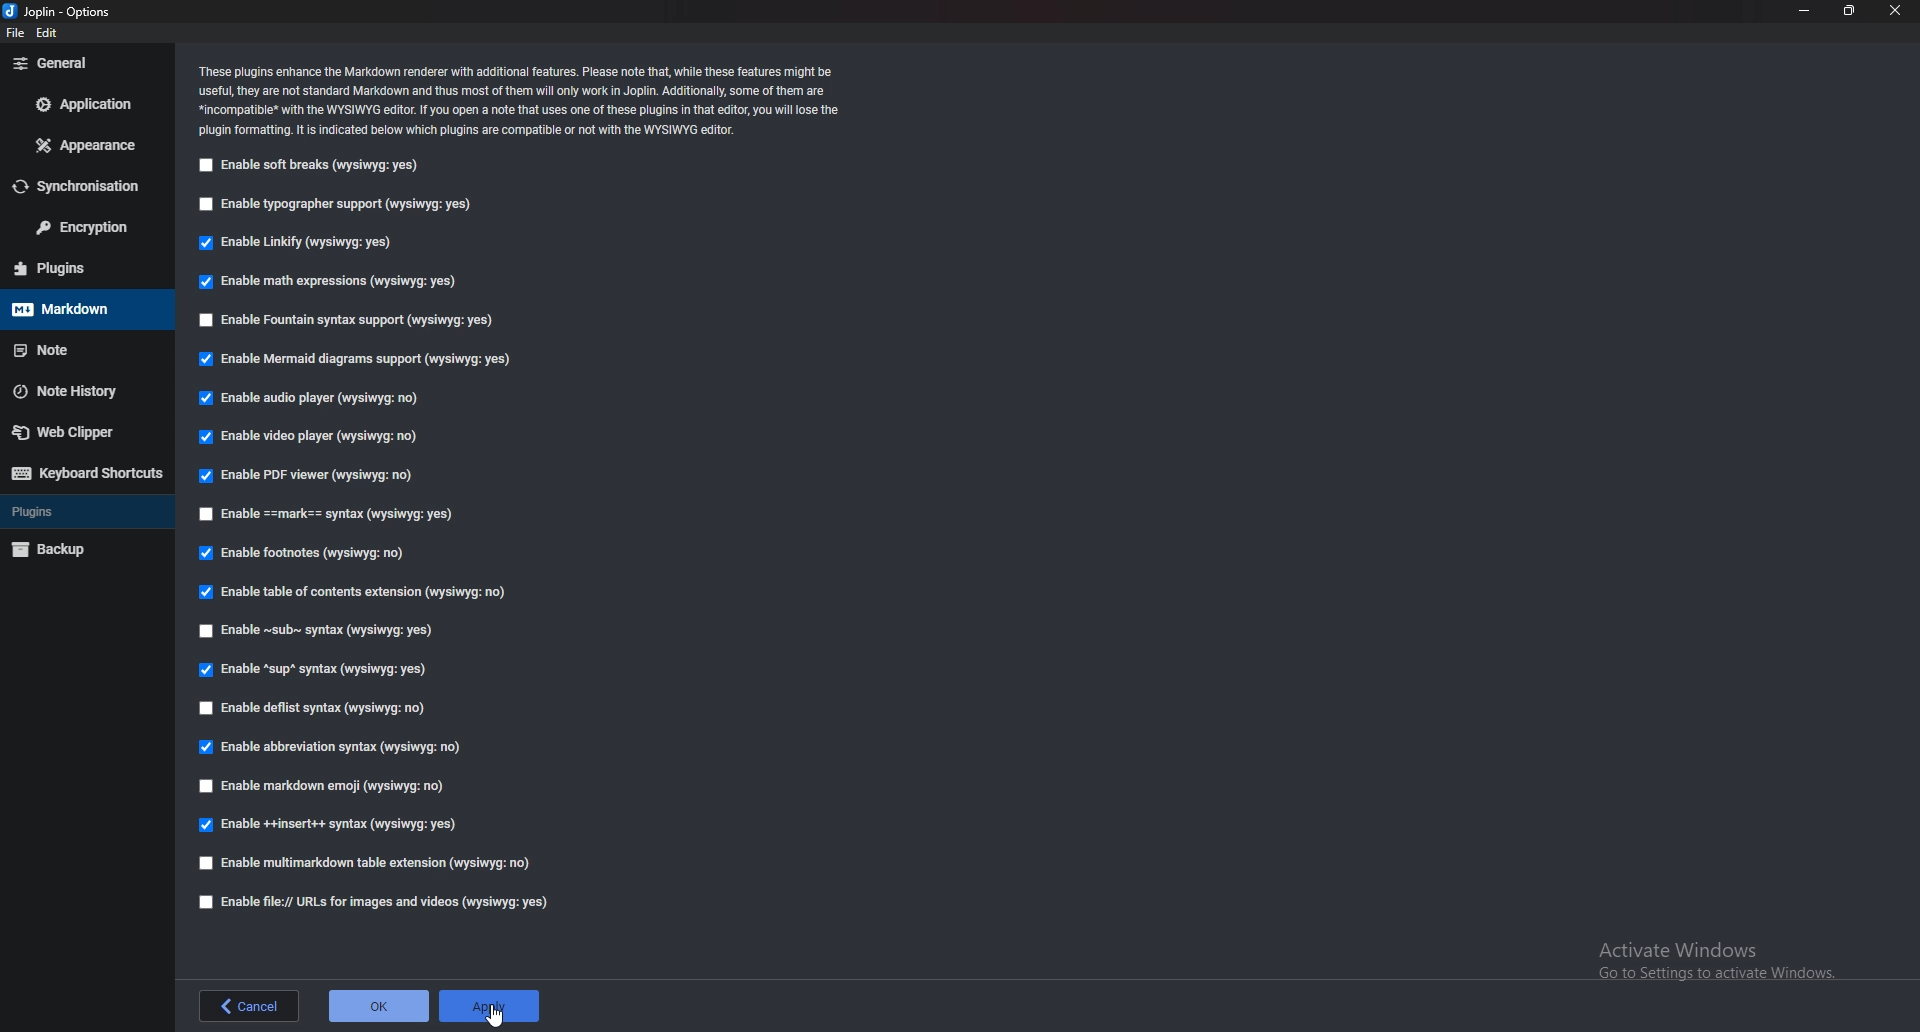 This screenshot has width=1920, height=1032. I want to click on Enable PDF viewer, so click(315, 474).